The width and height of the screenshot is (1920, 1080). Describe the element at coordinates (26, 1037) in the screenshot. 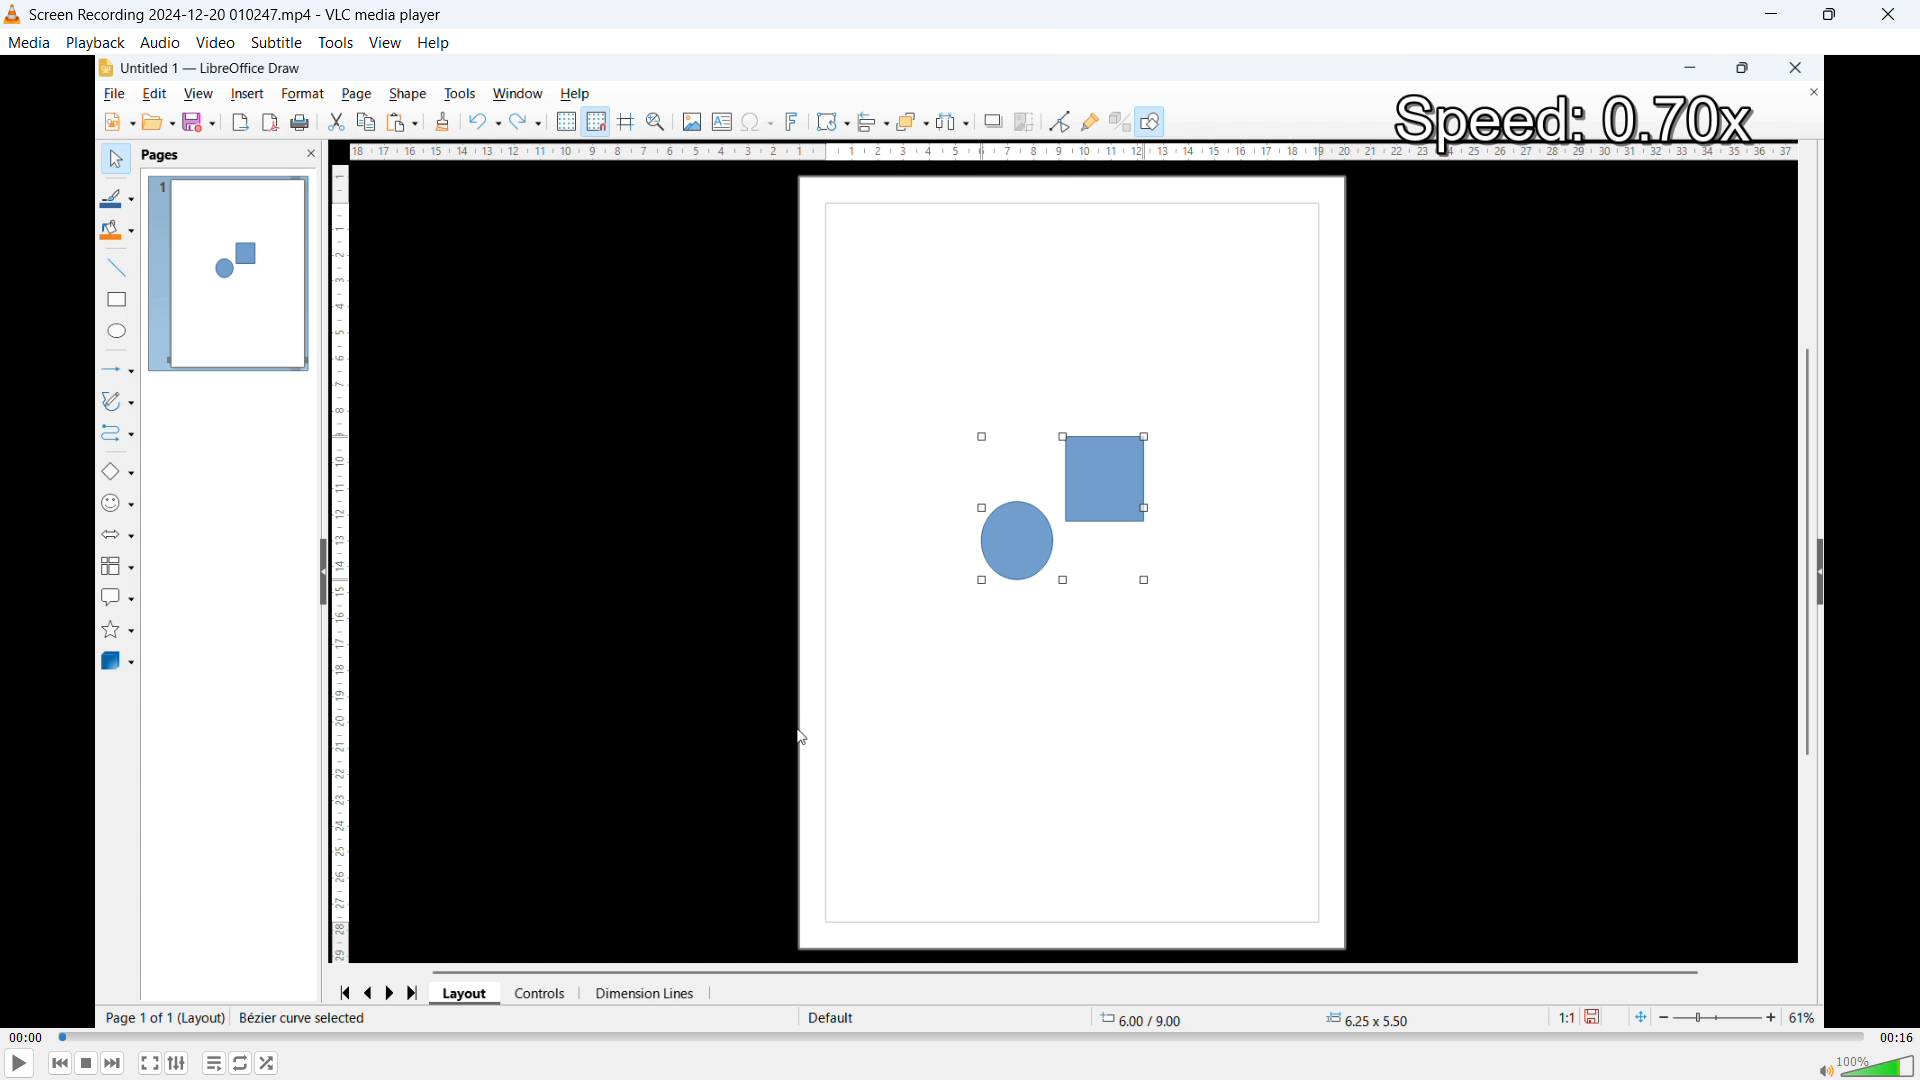

I see `Time elapsed ` at that location.